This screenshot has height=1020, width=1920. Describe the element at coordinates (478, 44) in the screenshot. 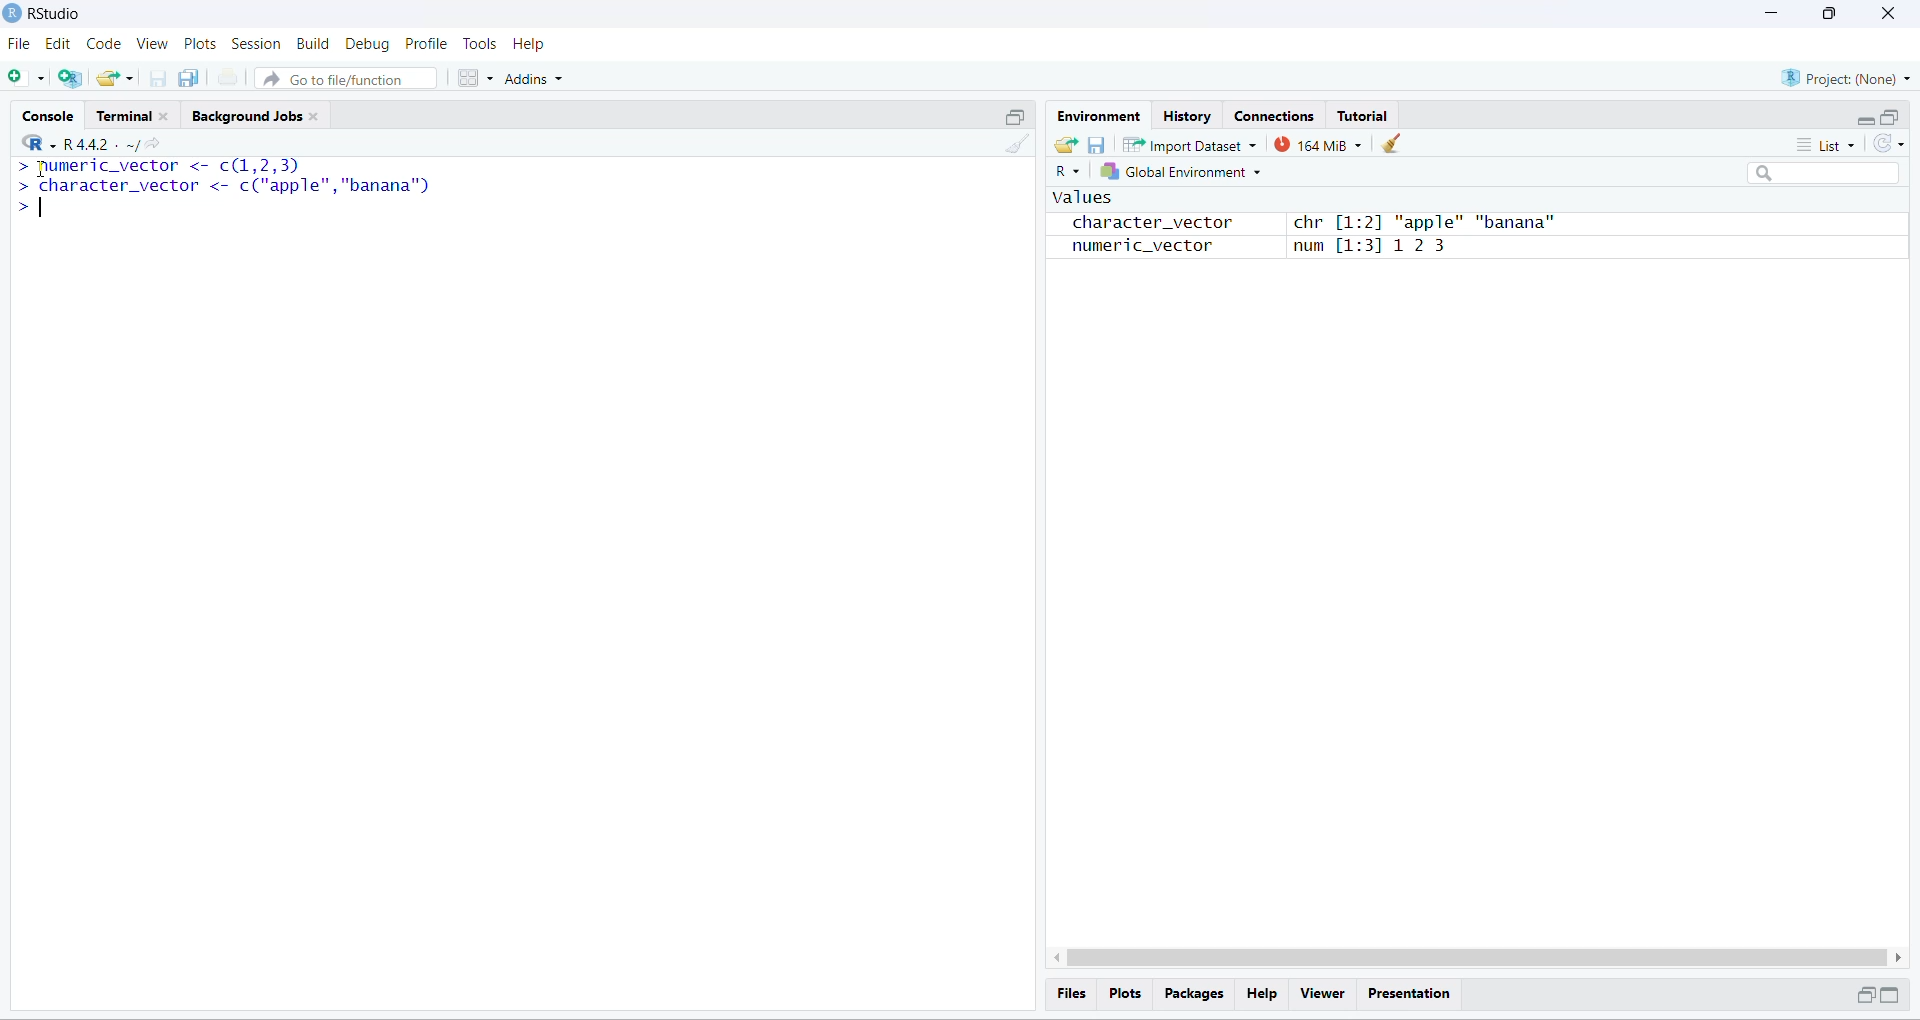

I see `Tools` at that location.